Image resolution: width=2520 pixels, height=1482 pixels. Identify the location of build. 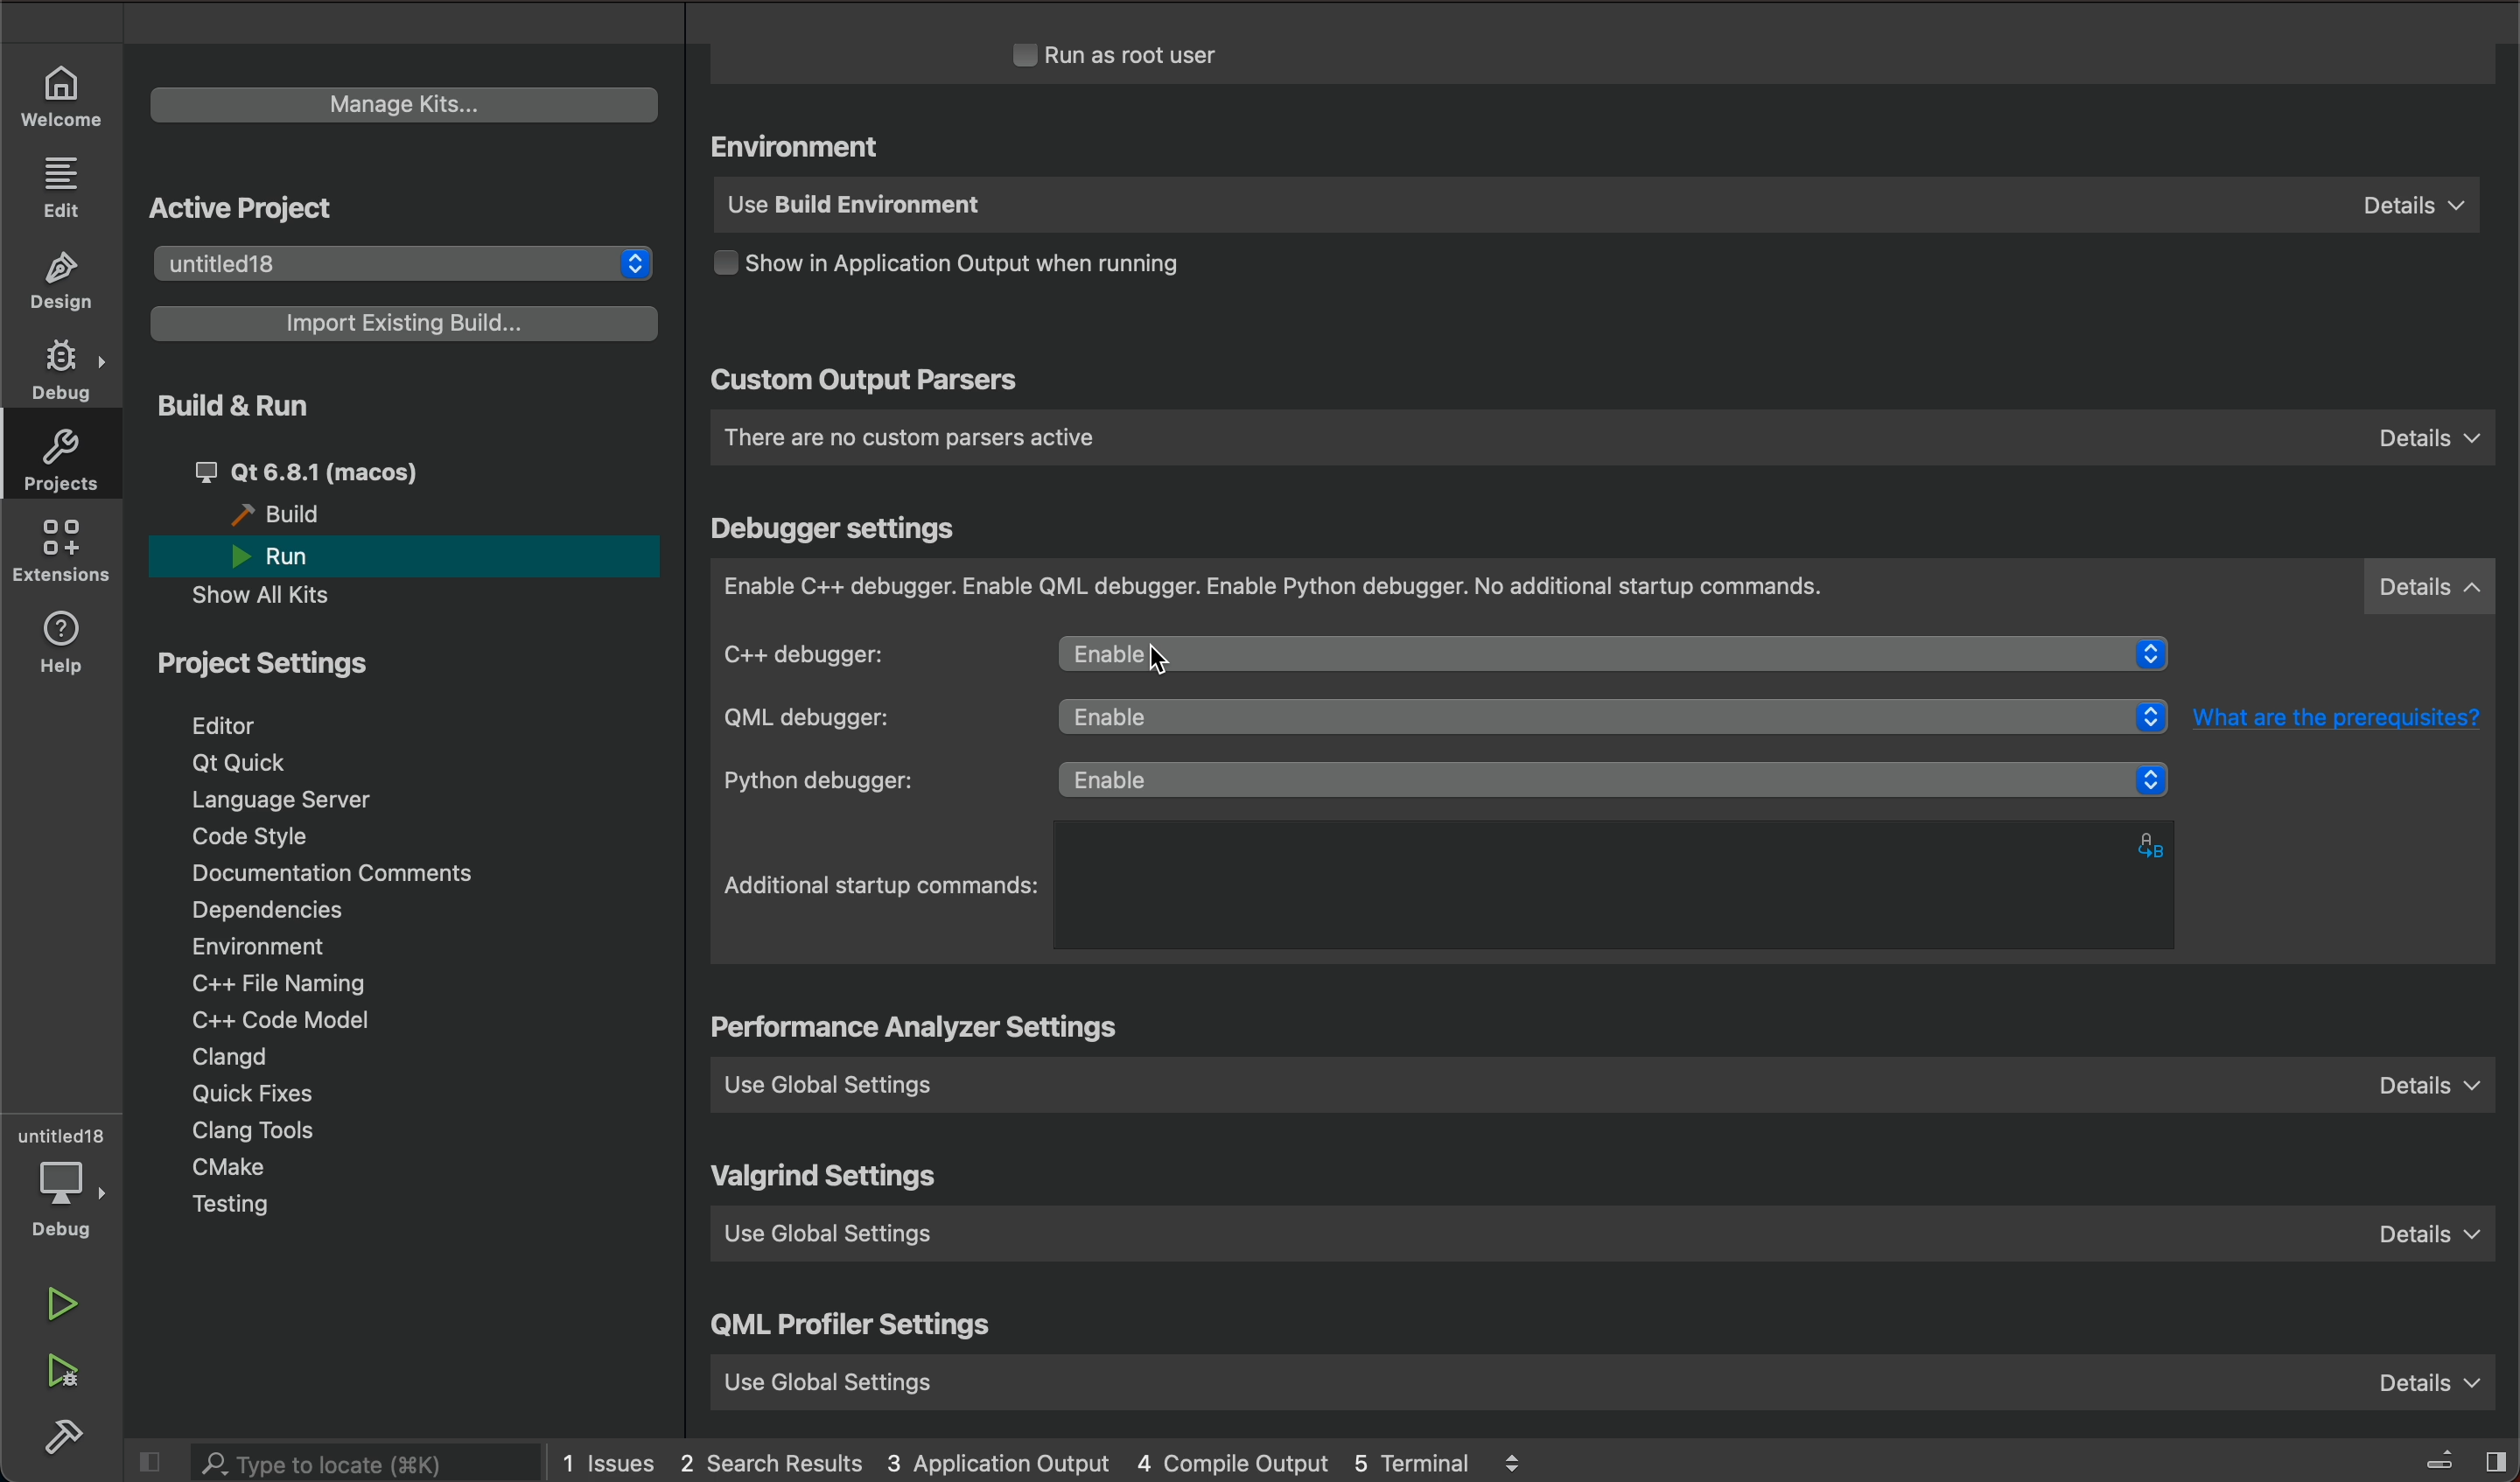
(67, 1437).